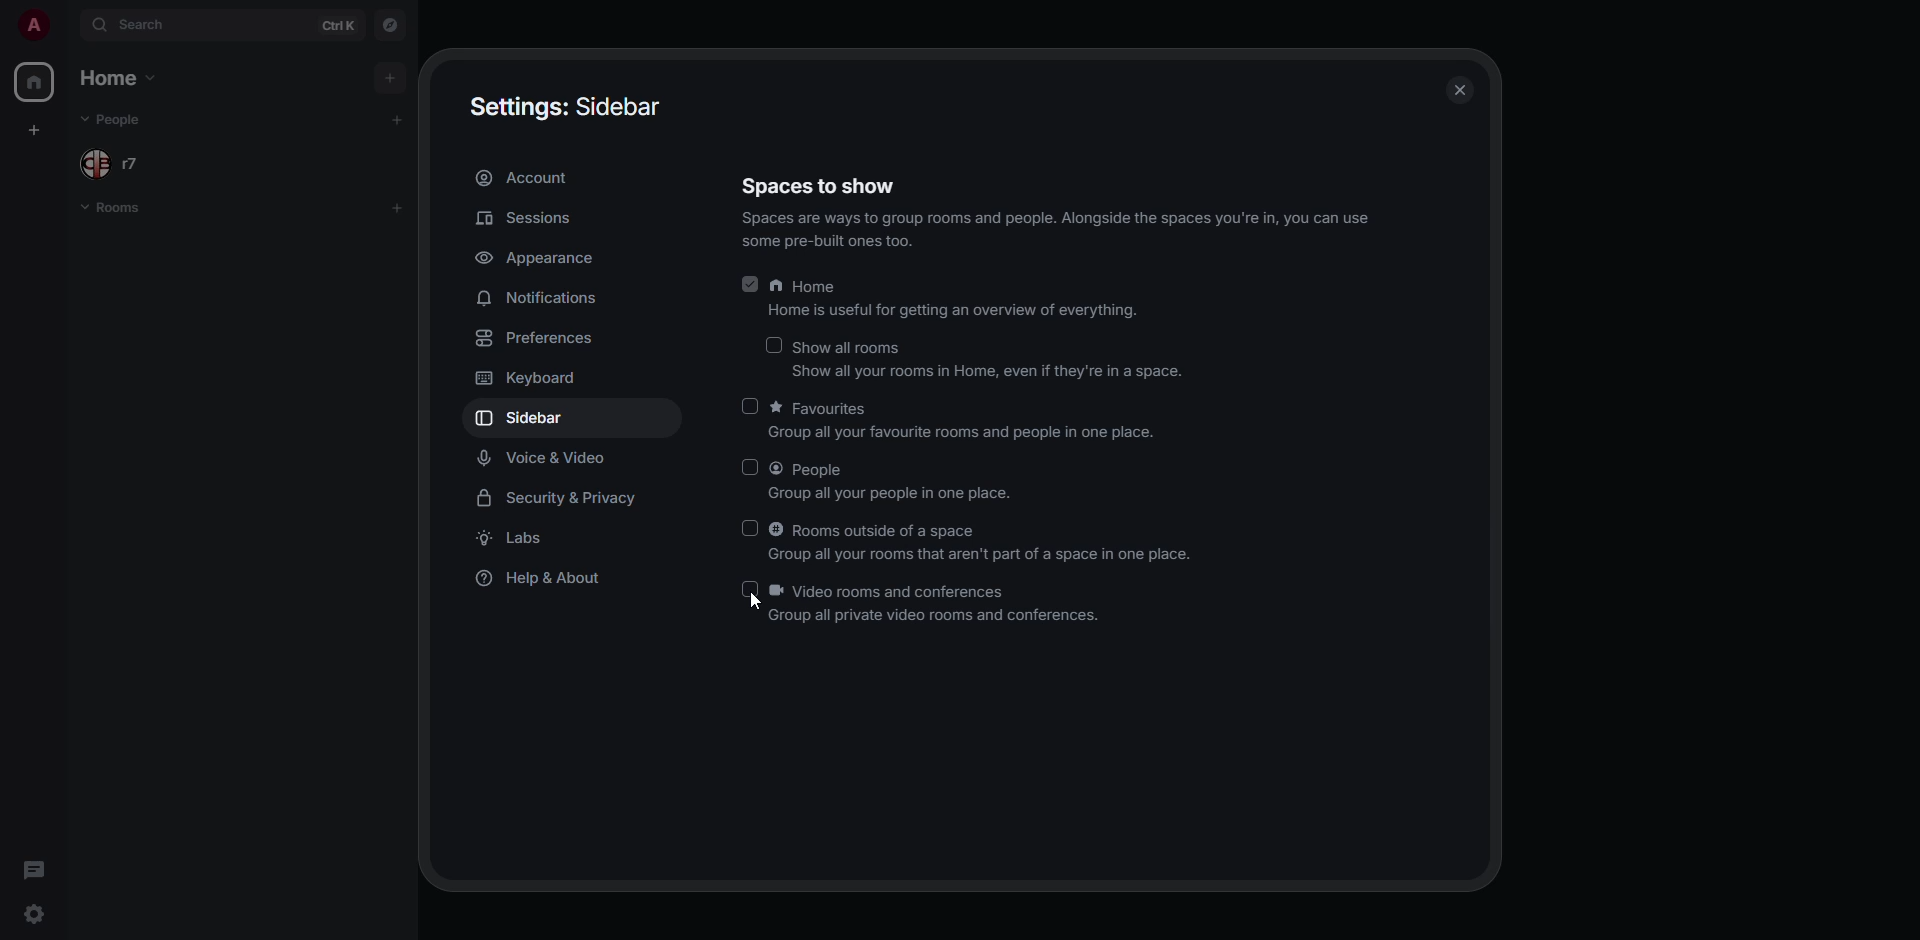  Describe the element at coordinates (33, 867) in the screenshot. I see `threads` at that location.